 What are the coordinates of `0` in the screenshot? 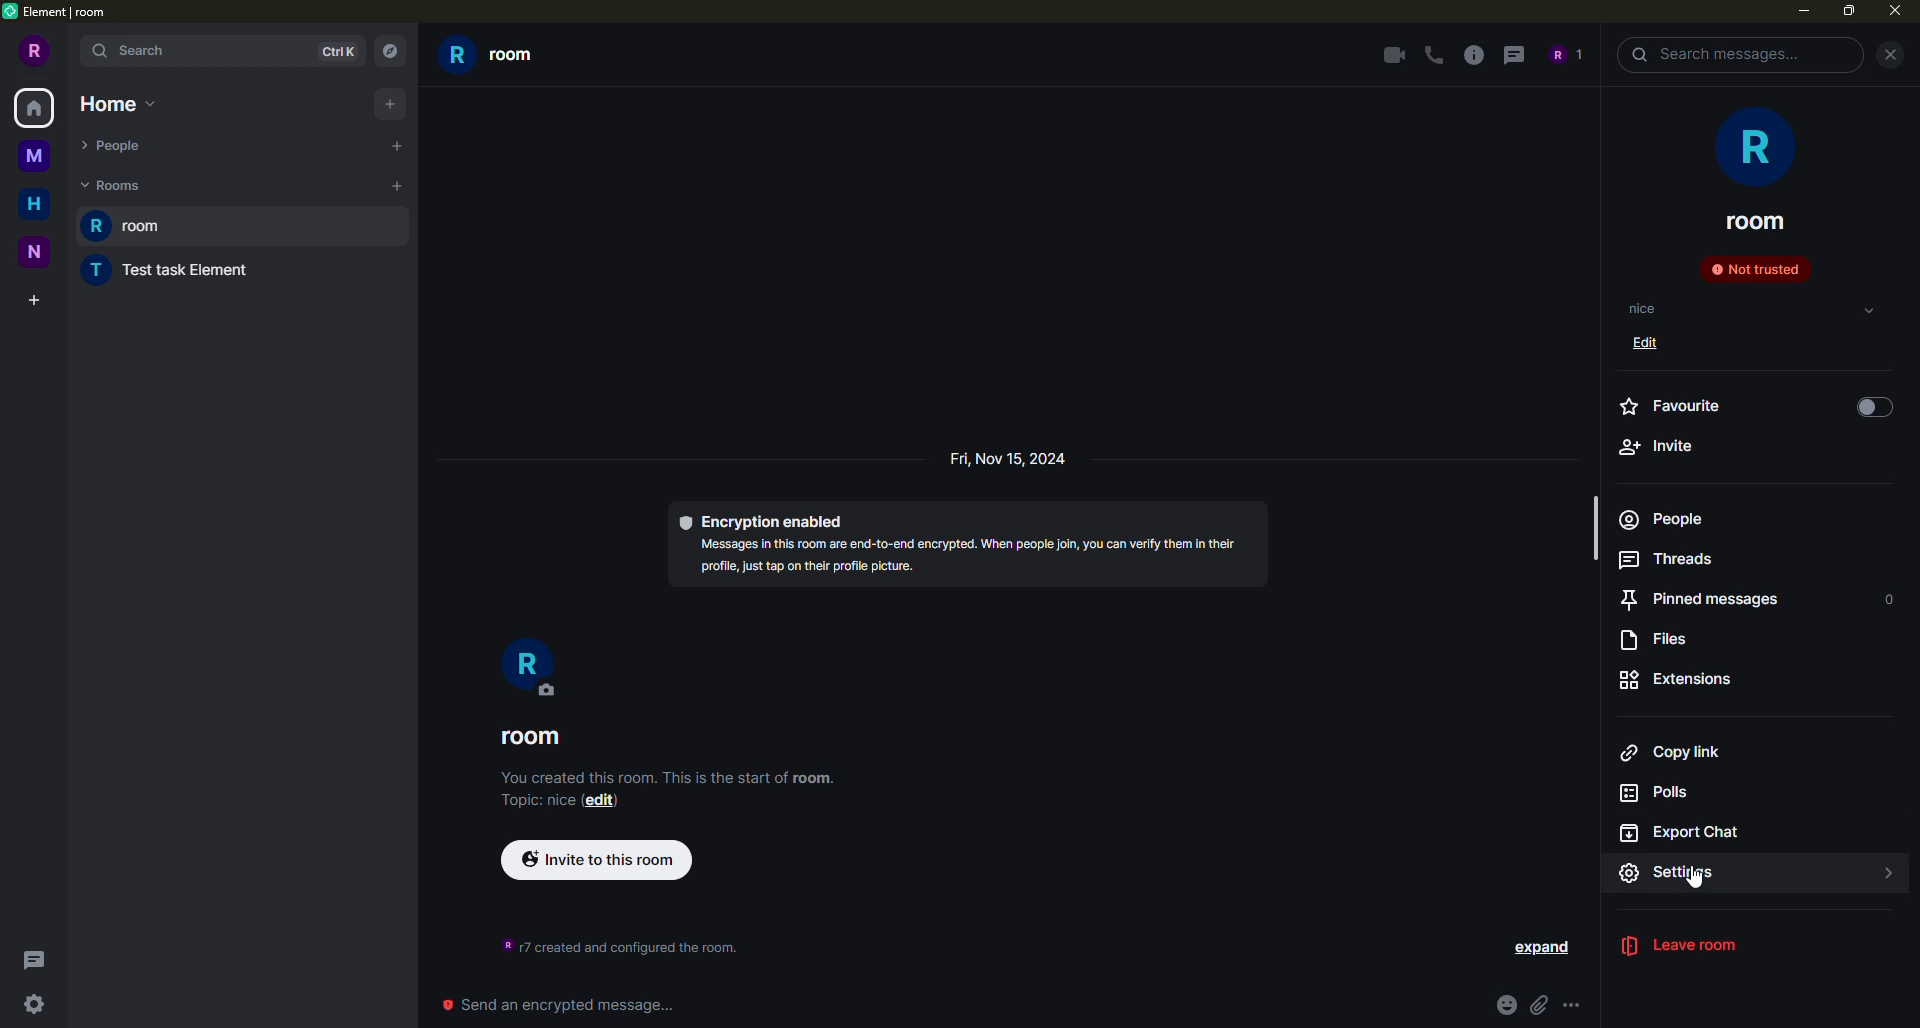 It's located at (1889, 600).